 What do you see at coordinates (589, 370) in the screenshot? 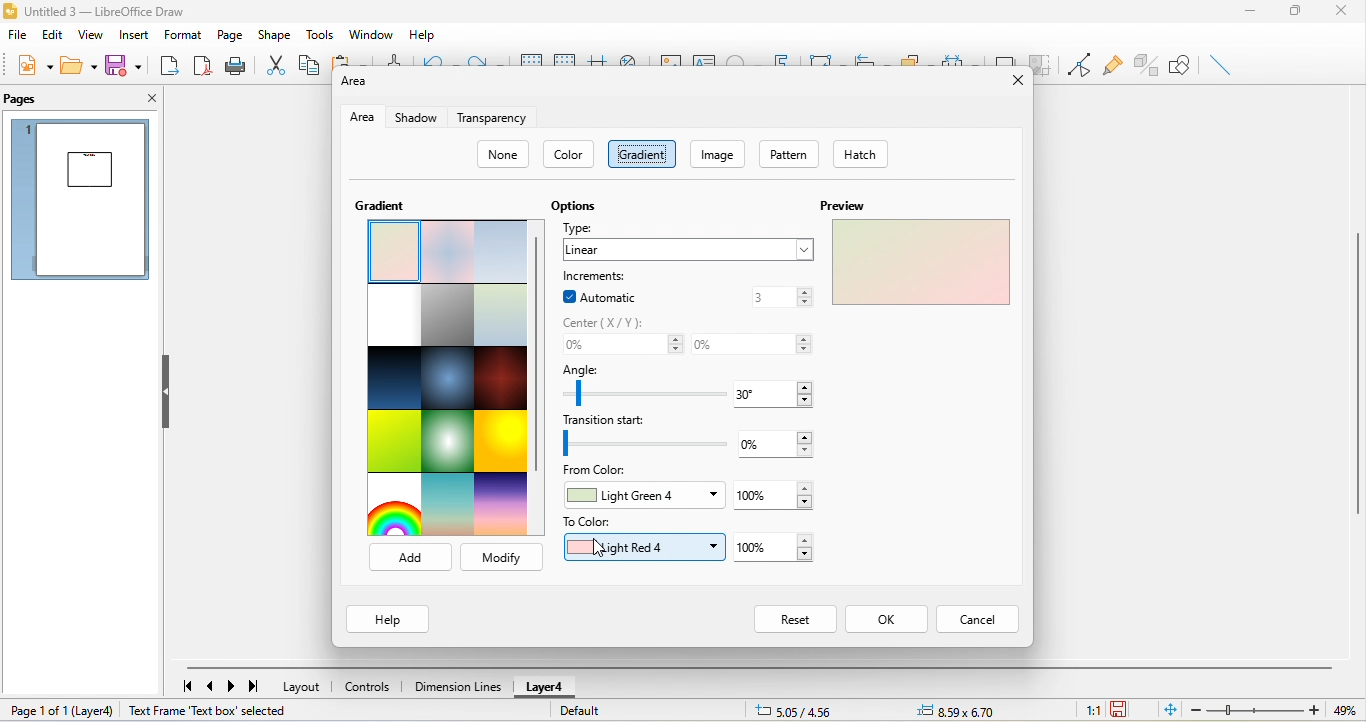
I see `angle` at bounding box center [589, 370].